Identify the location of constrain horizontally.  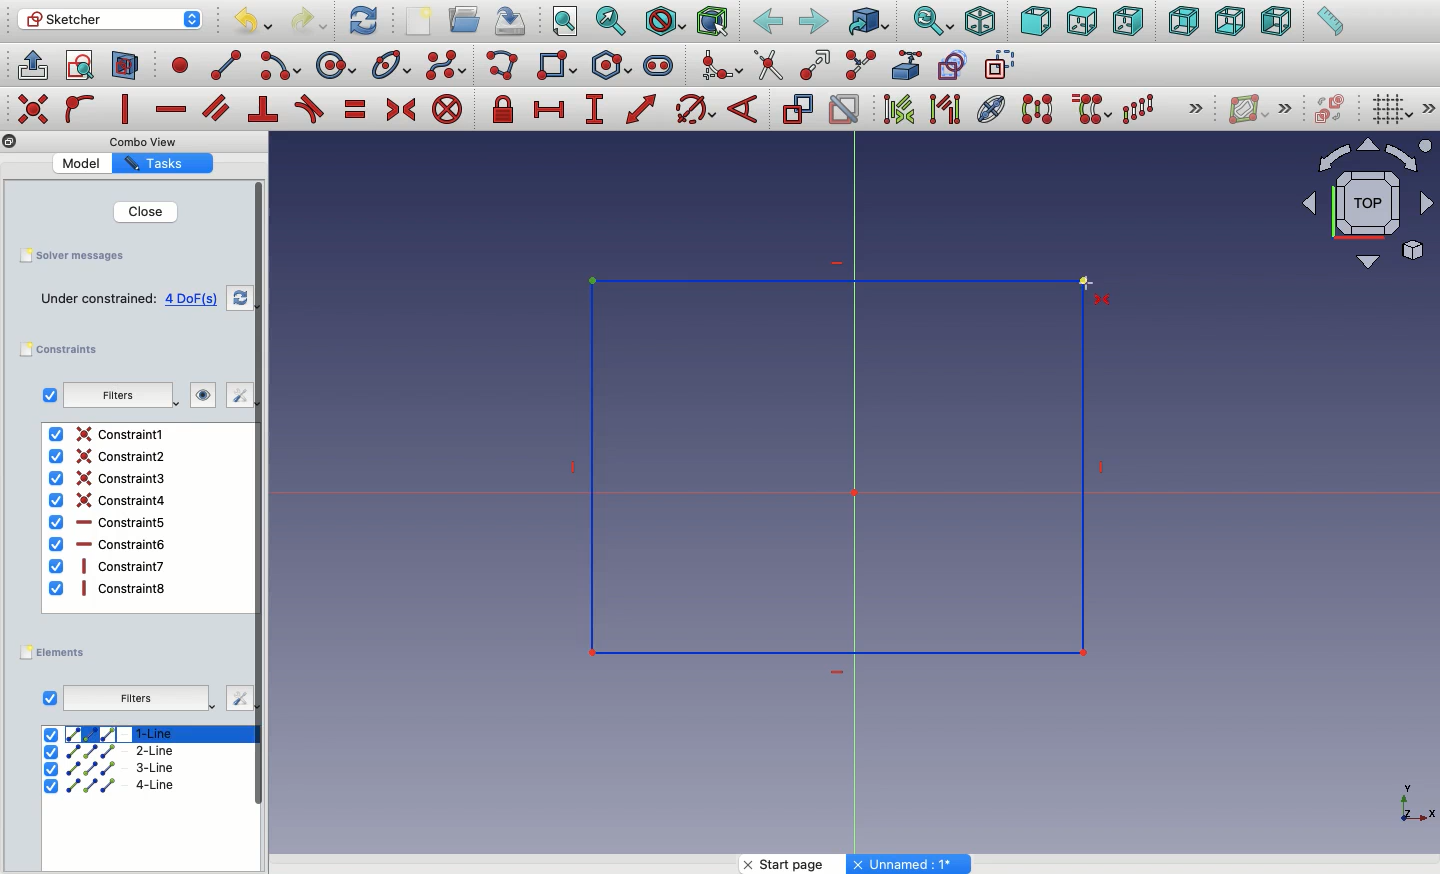
(173, 104).